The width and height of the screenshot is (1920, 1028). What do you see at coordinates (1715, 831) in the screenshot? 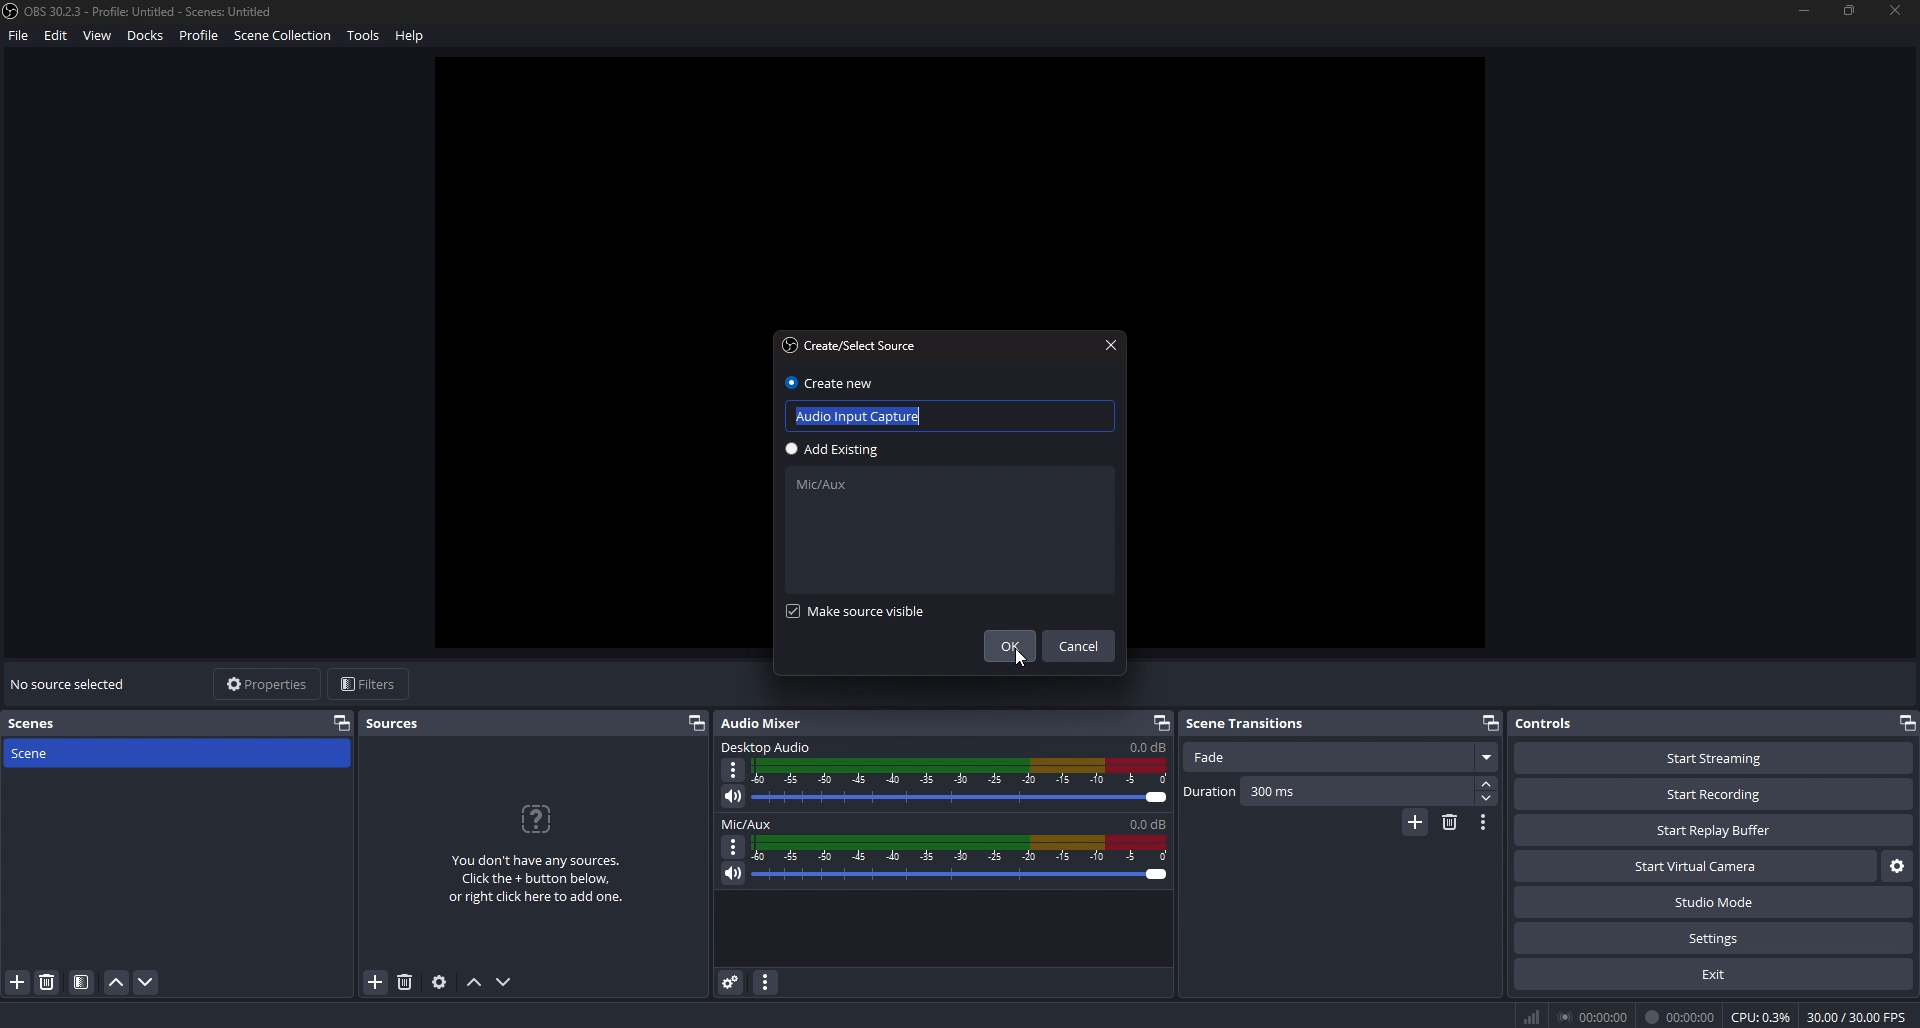
I see `start replay buffer` at bounding box center [1715, 831].